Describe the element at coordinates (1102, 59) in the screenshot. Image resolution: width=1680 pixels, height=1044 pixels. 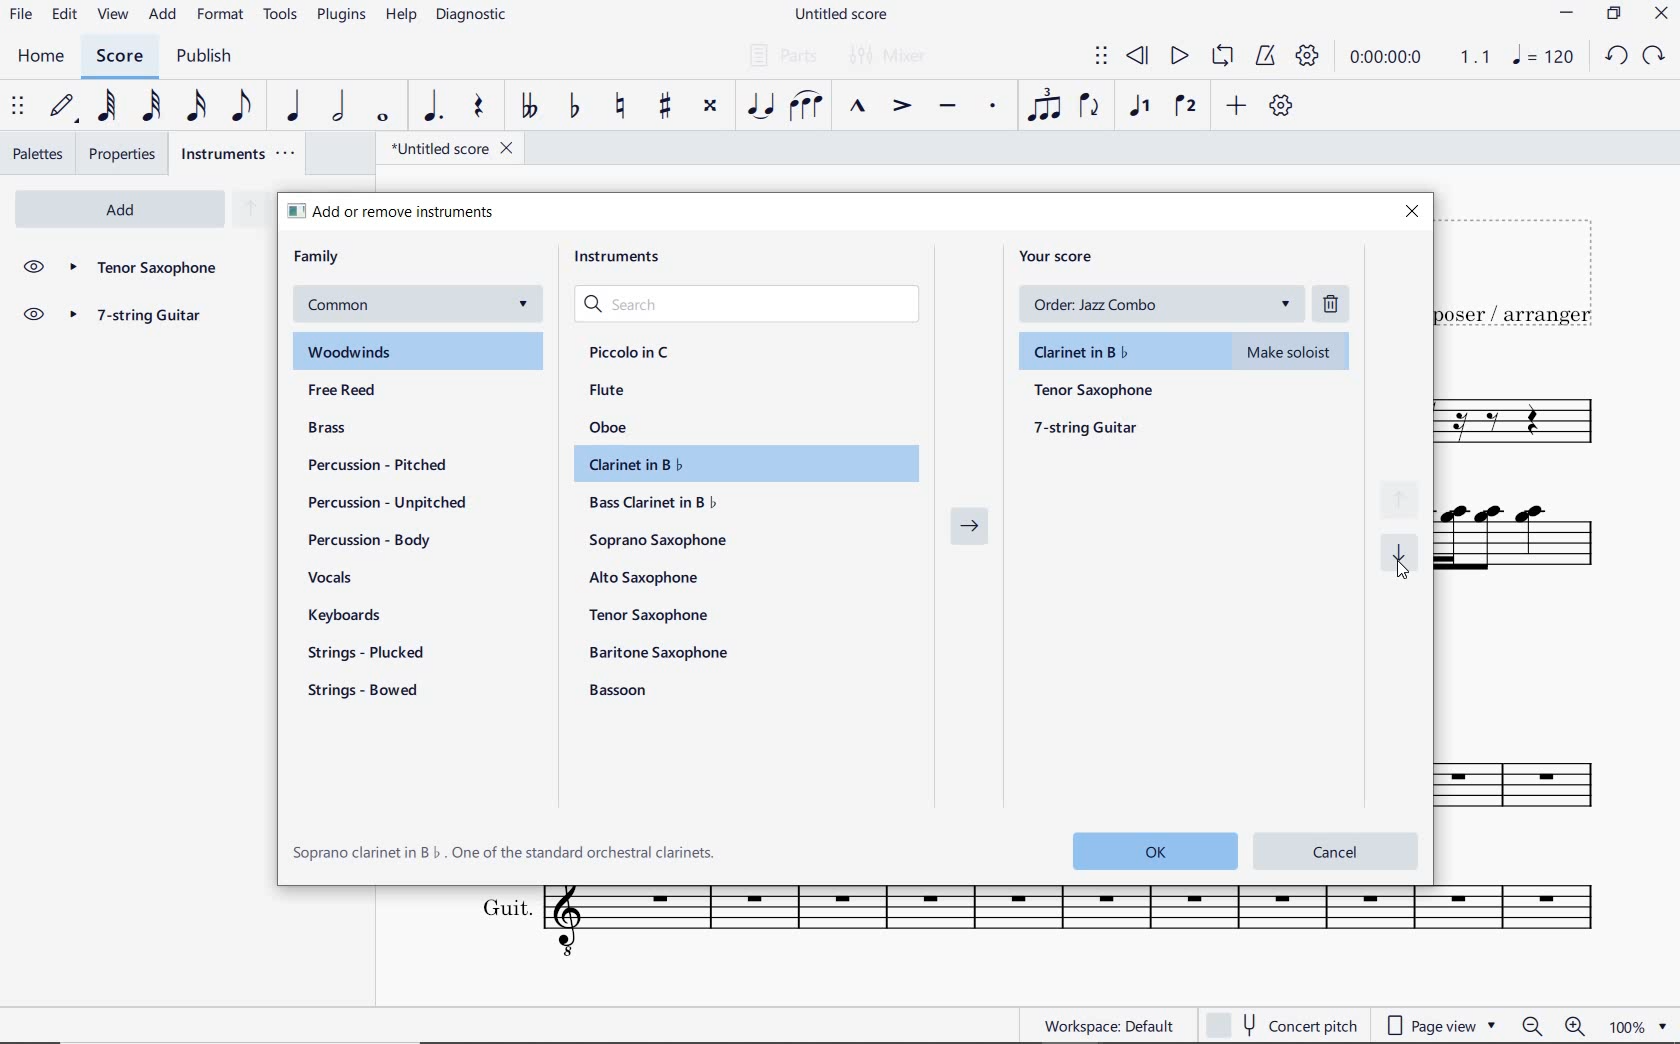
I see `SELECT TO MOVE` at that location.